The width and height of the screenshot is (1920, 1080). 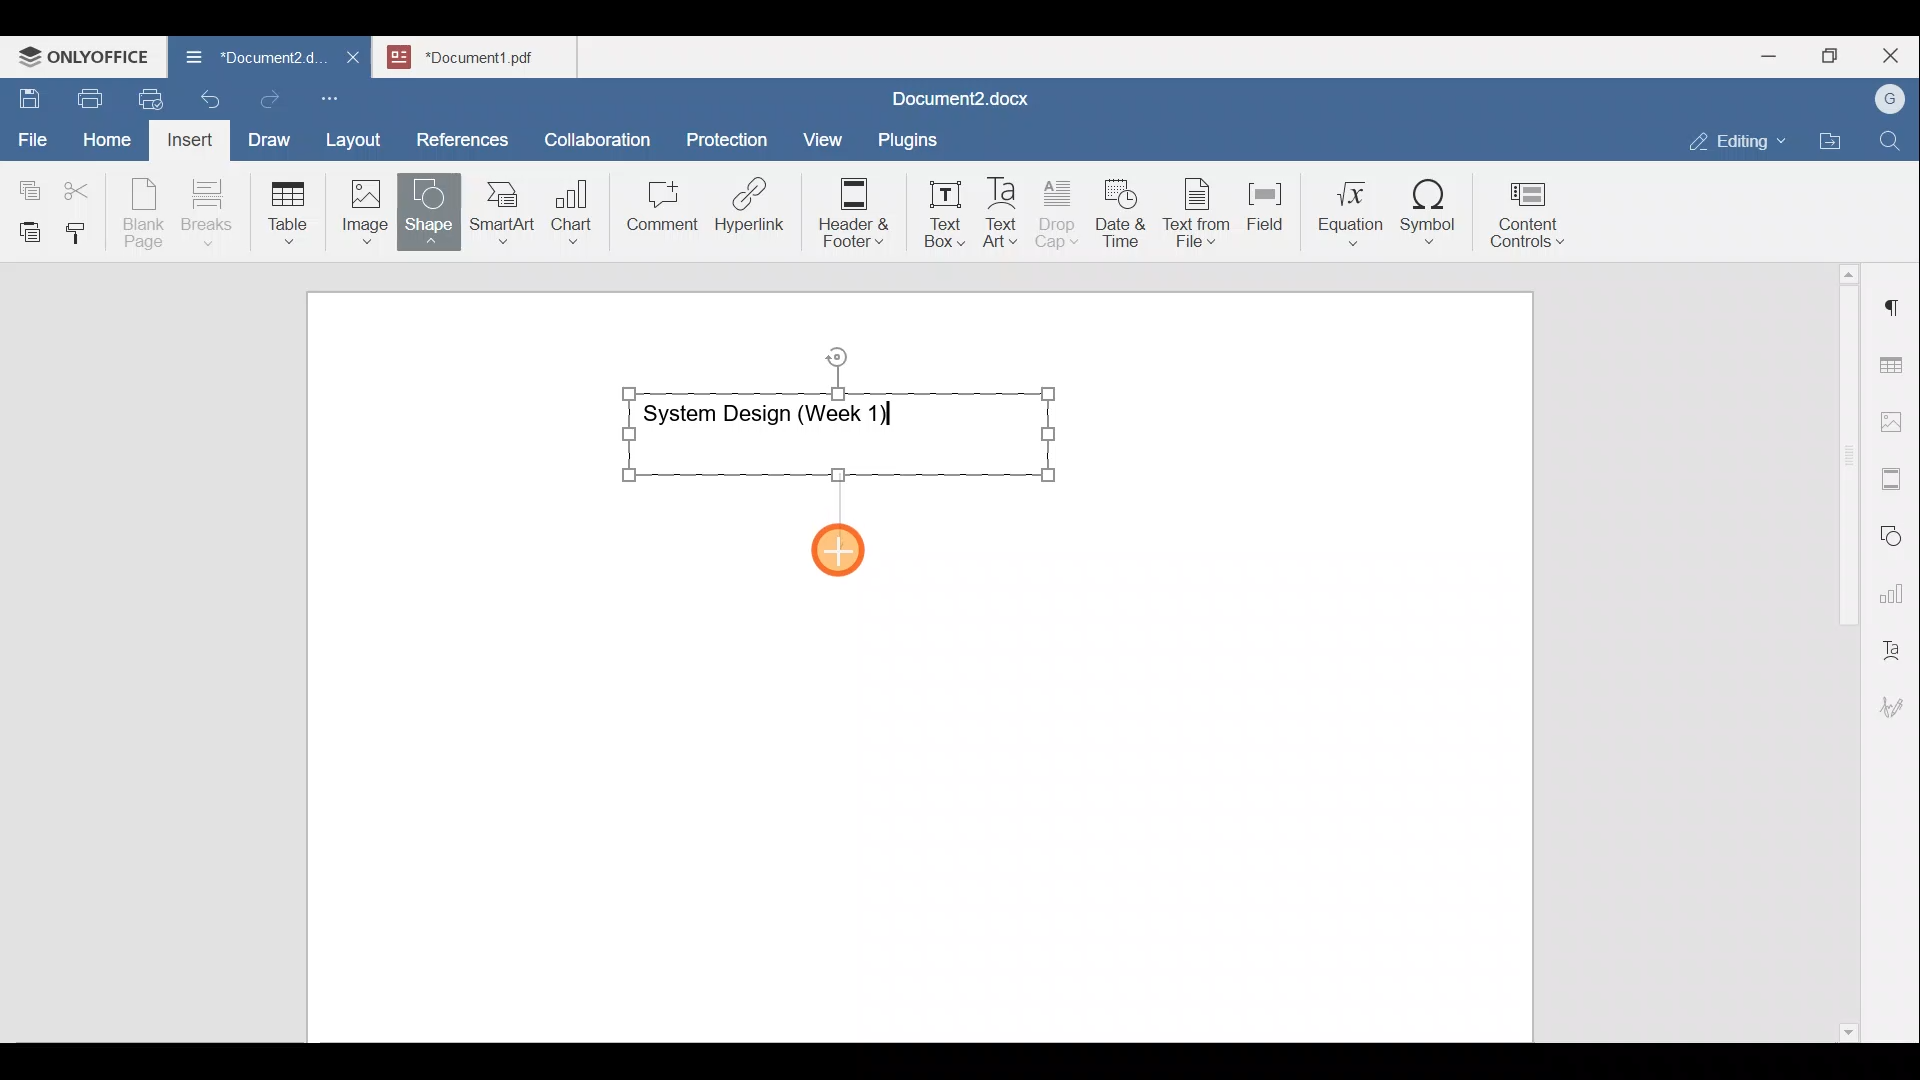 I want to click on Equation, so click(x=1355, y=212).